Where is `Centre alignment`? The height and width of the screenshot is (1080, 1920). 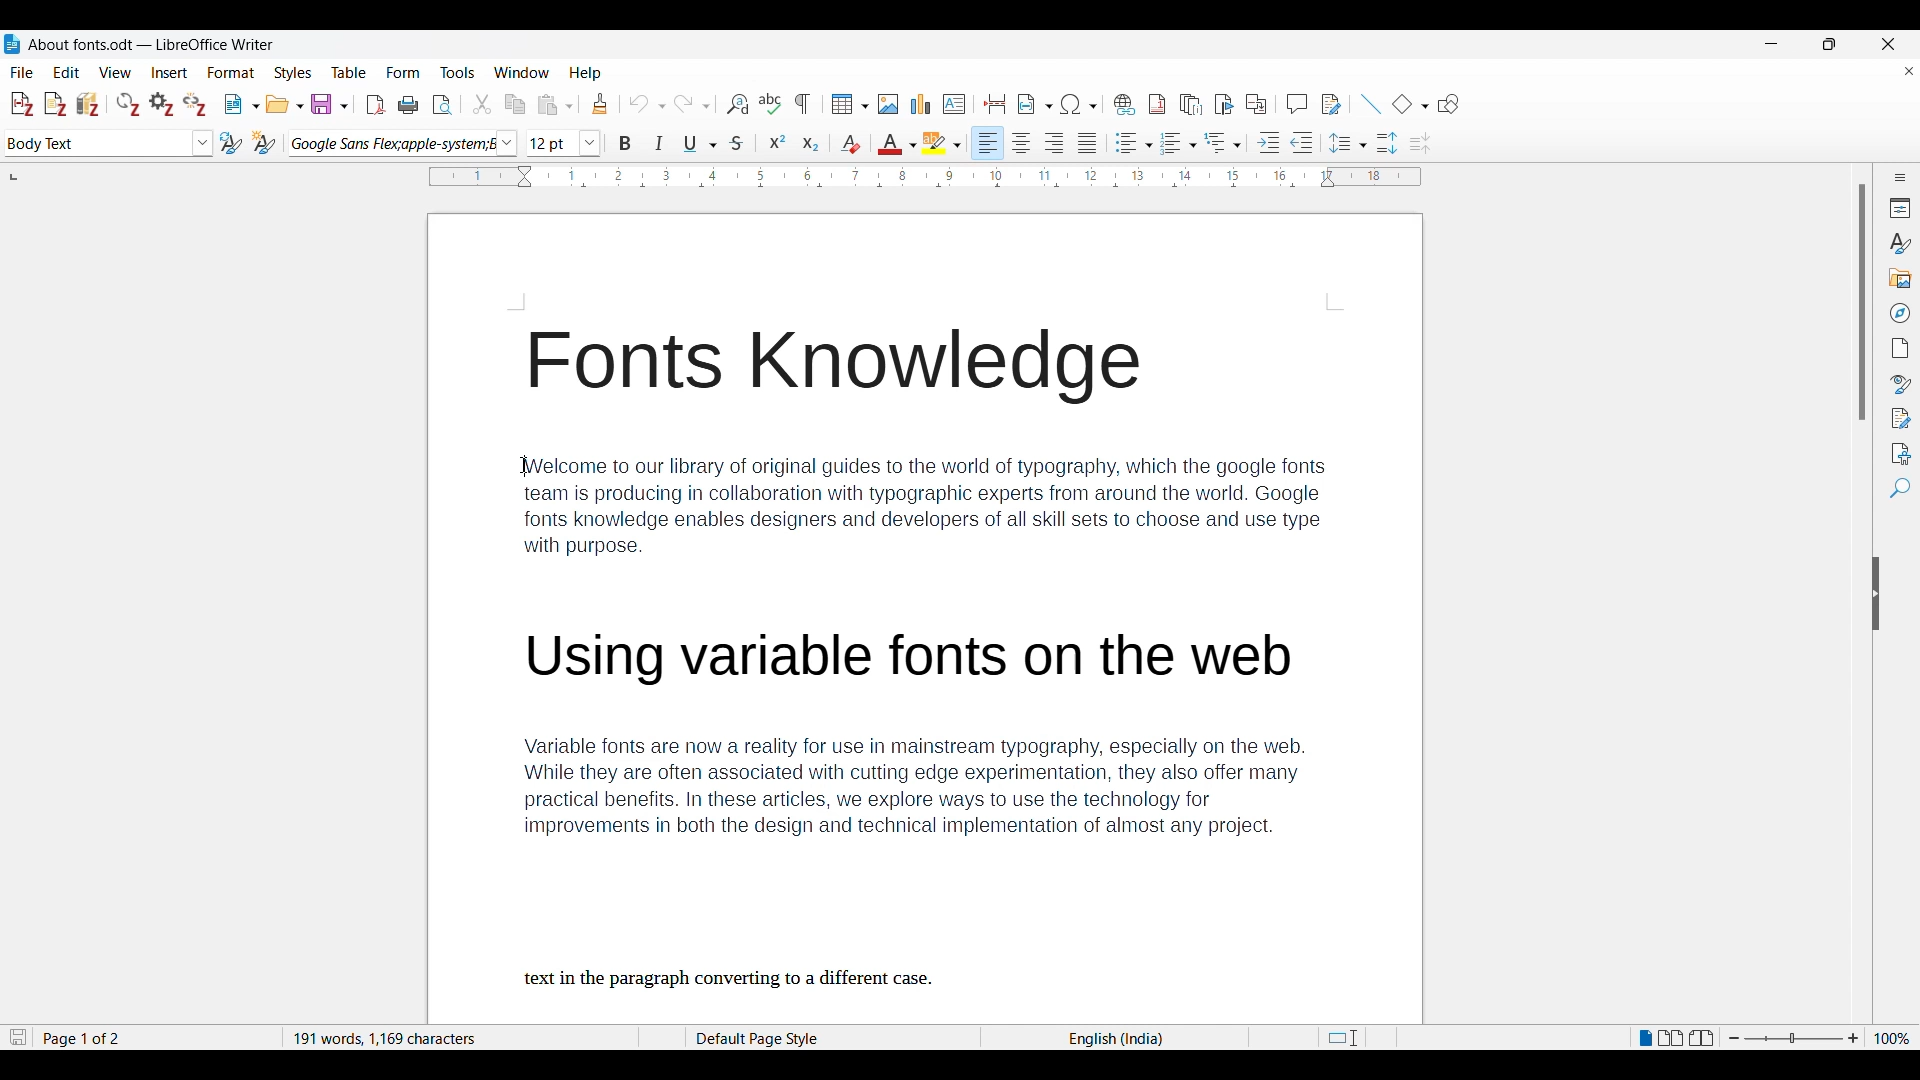 Centre alignment is located at coordinates (1021, 143).